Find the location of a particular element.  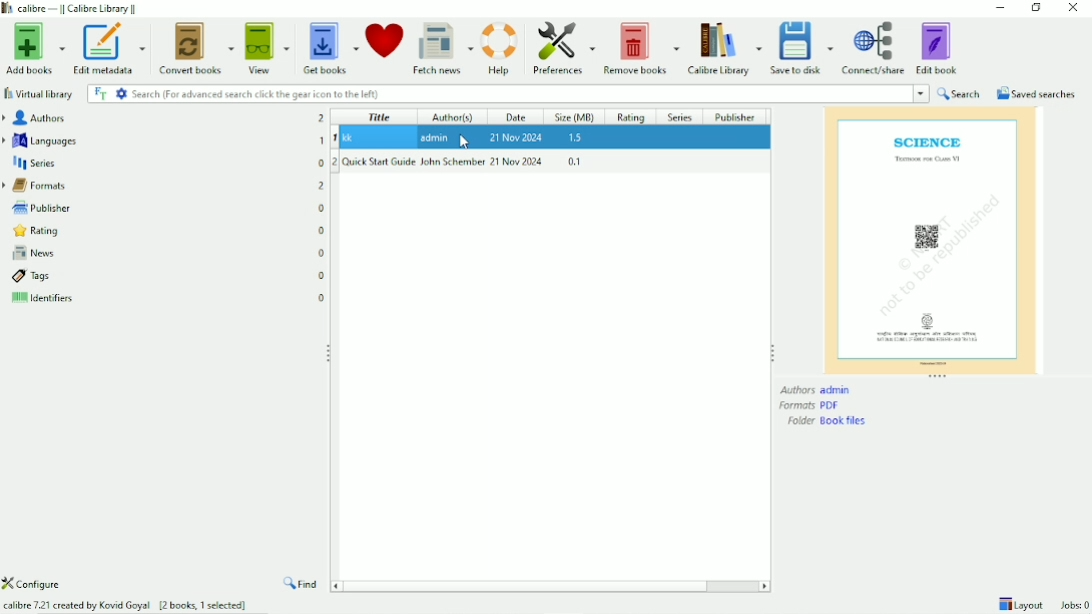

Quick Start Guide is located at coordinates (550, 162).